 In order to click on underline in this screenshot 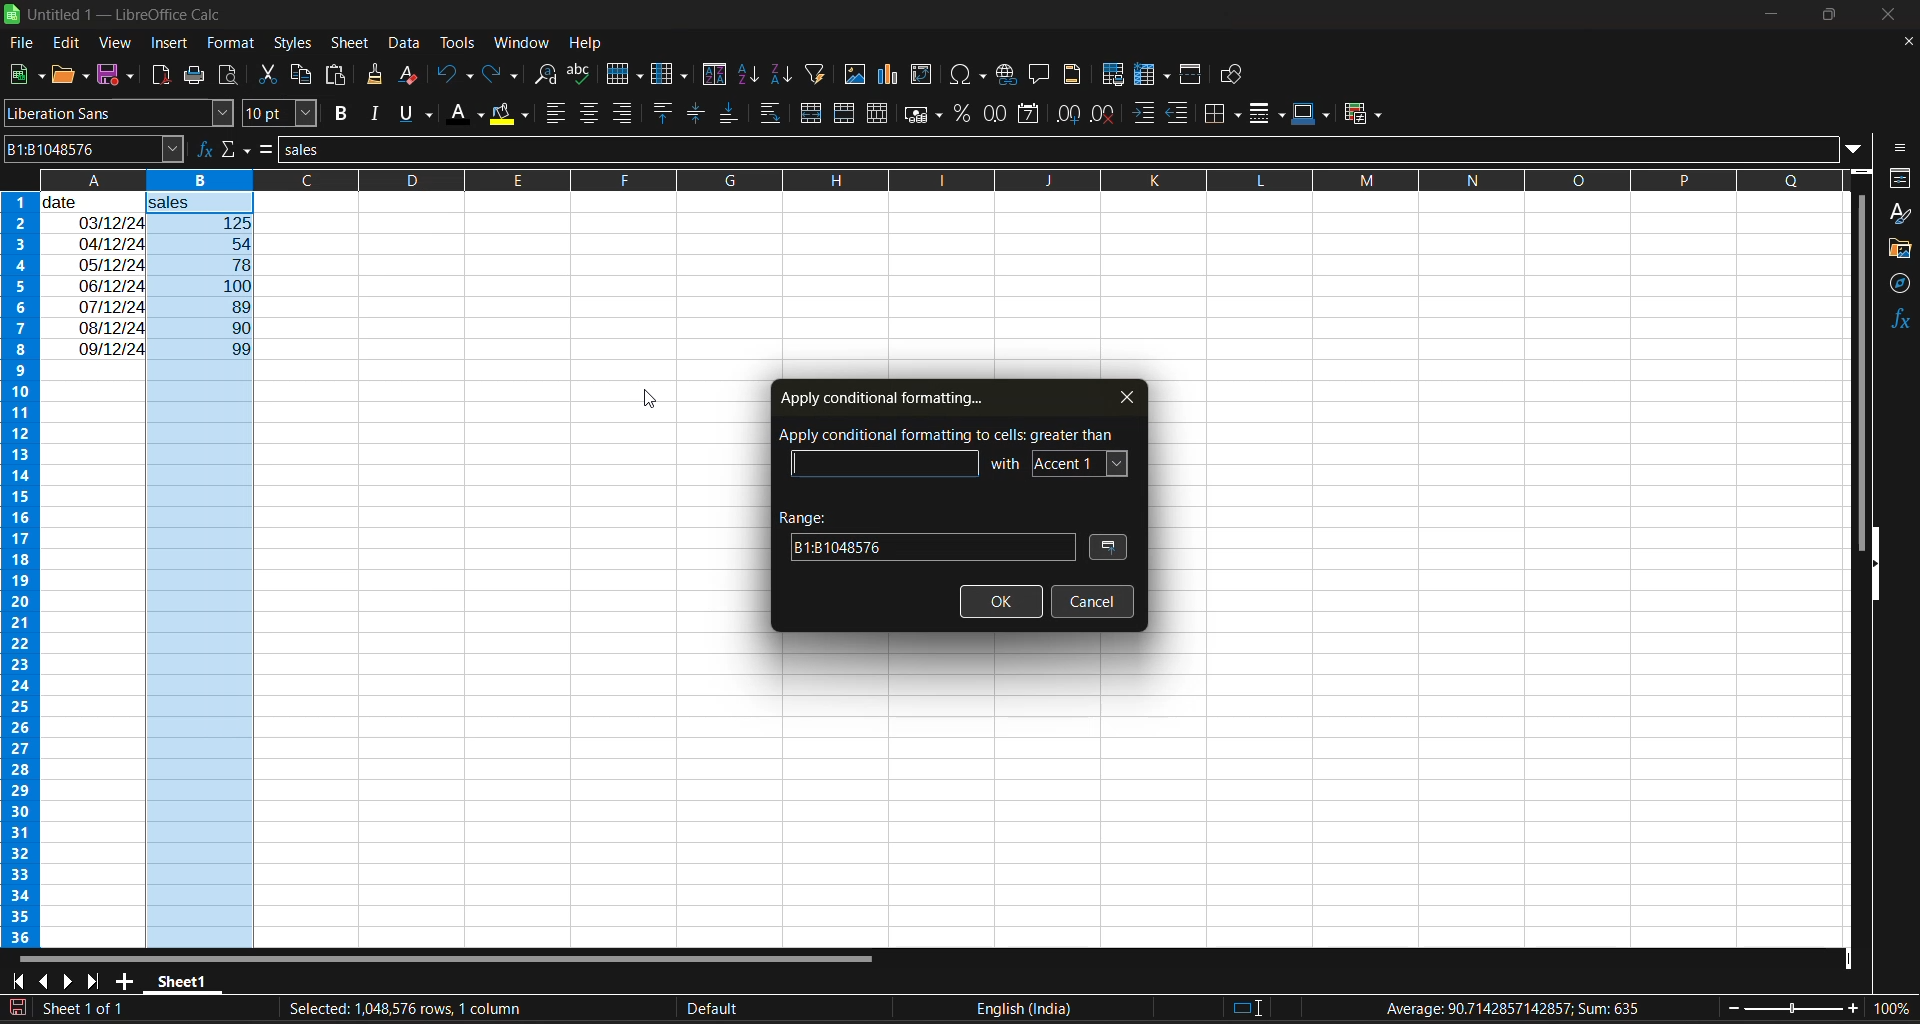, I will do `click(420, 114)`.